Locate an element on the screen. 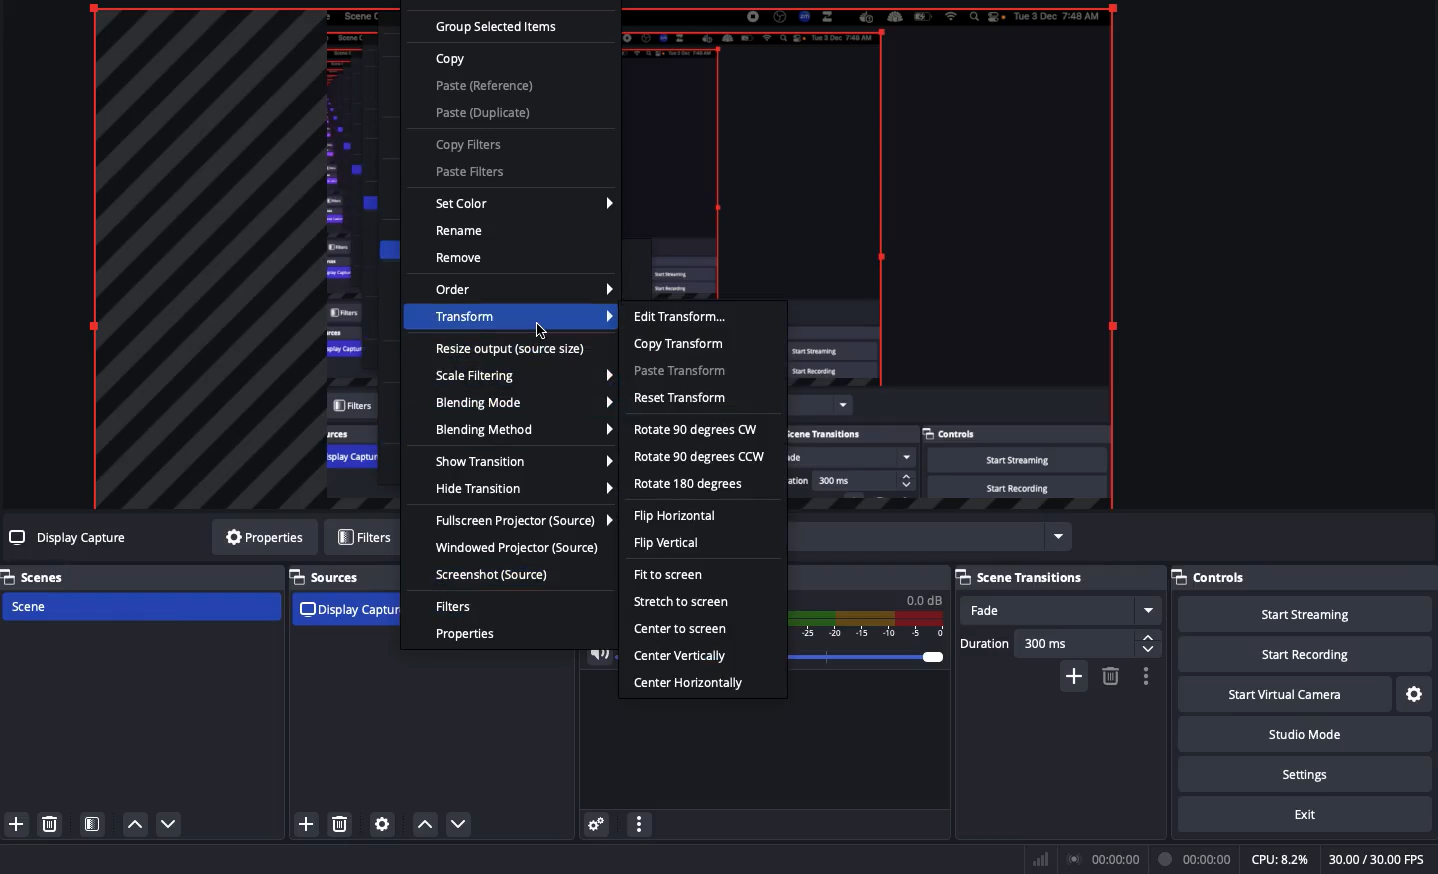 This screenshot has width=1438, height=874. Fit to screen  is located at coordinates (675, 575).